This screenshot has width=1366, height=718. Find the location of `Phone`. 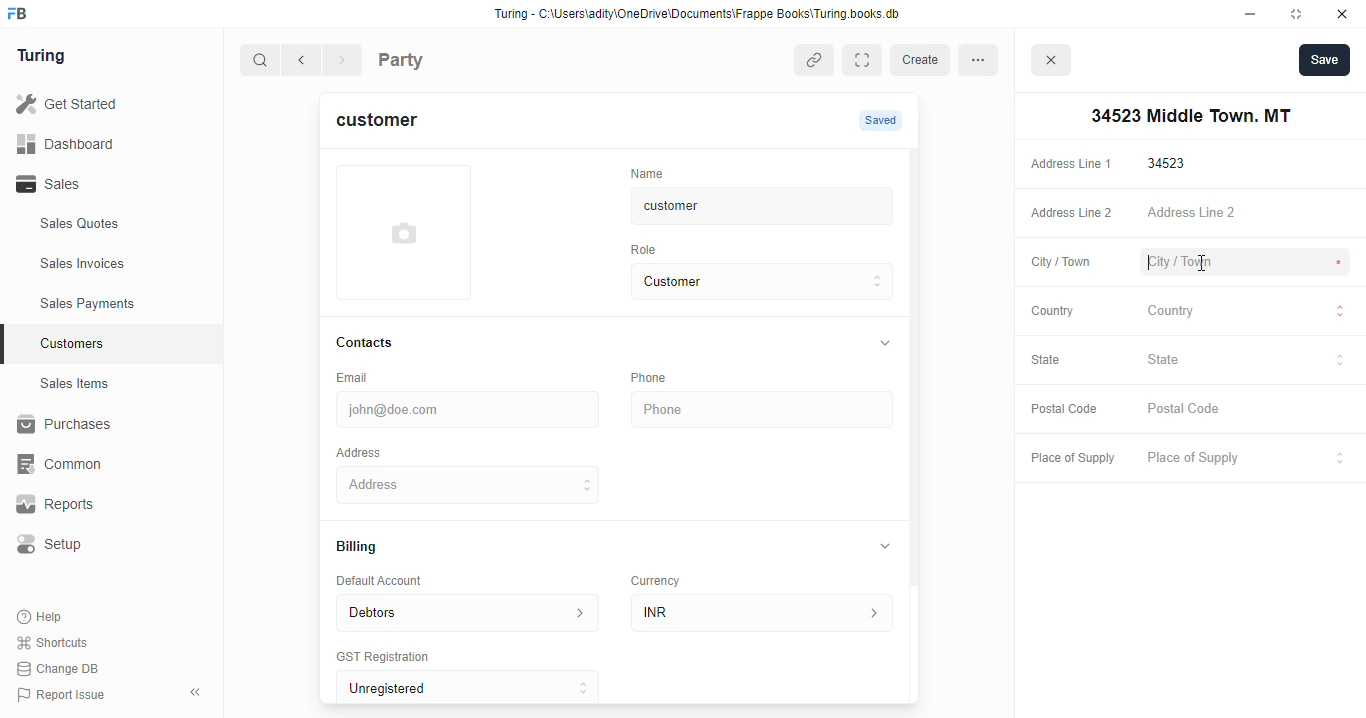

Phone is located at coordinates (765, 410).